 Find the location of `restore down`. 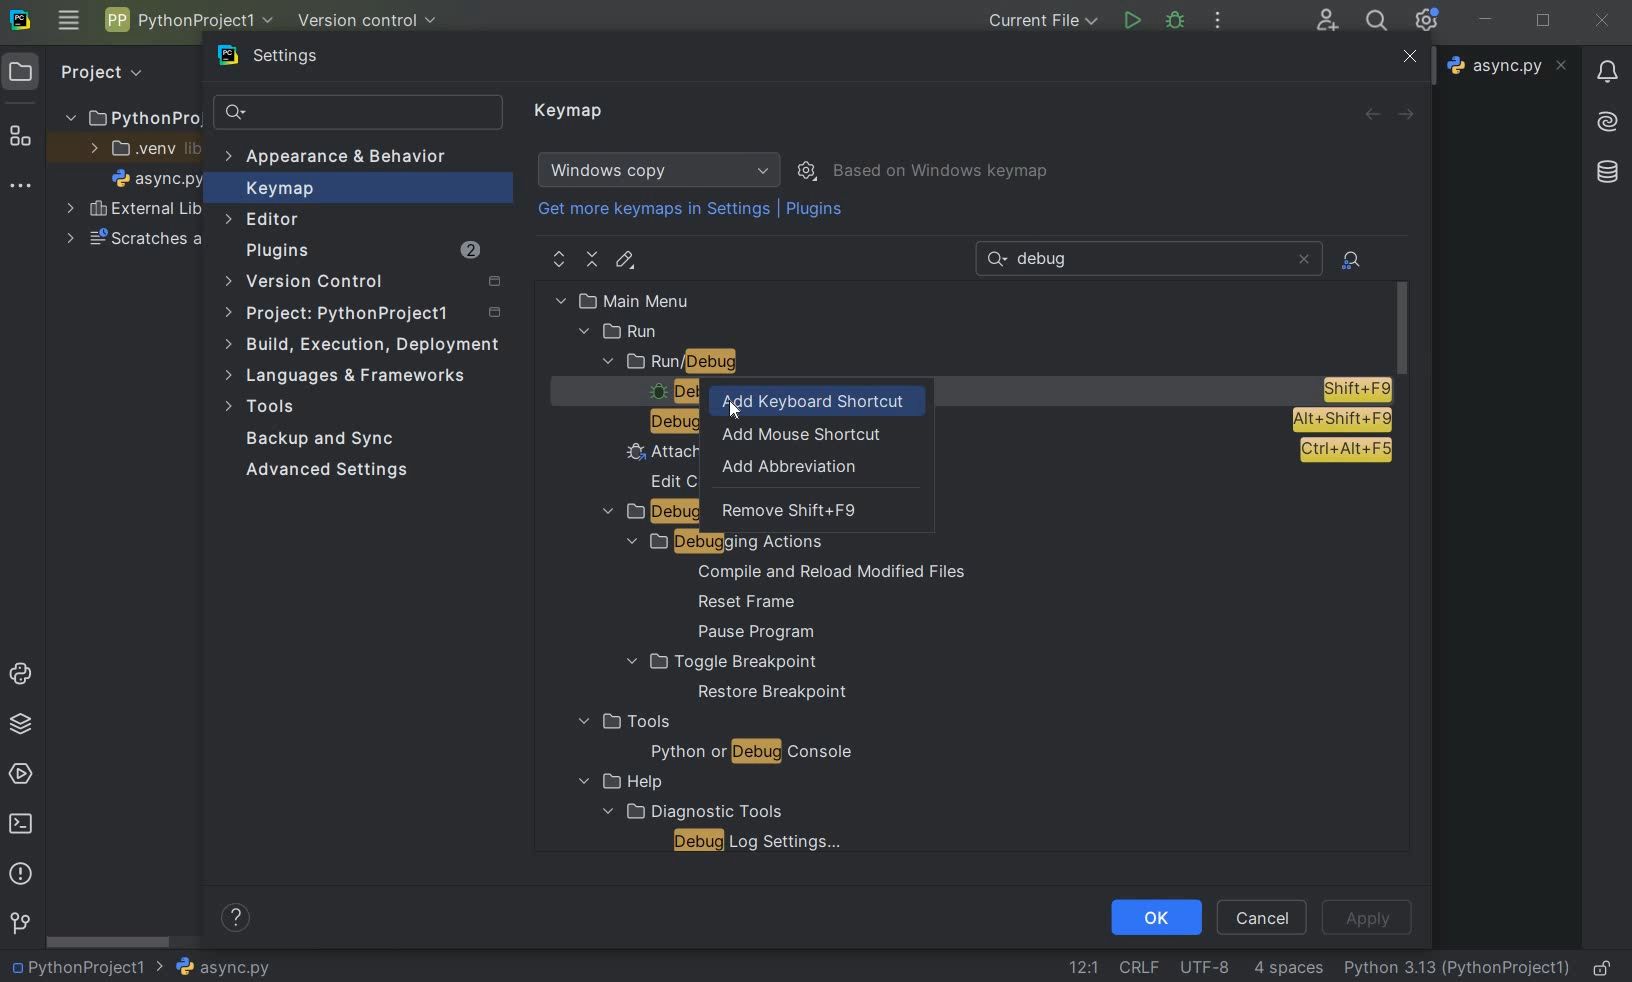

restore down is located at coordinates (1546, 23).